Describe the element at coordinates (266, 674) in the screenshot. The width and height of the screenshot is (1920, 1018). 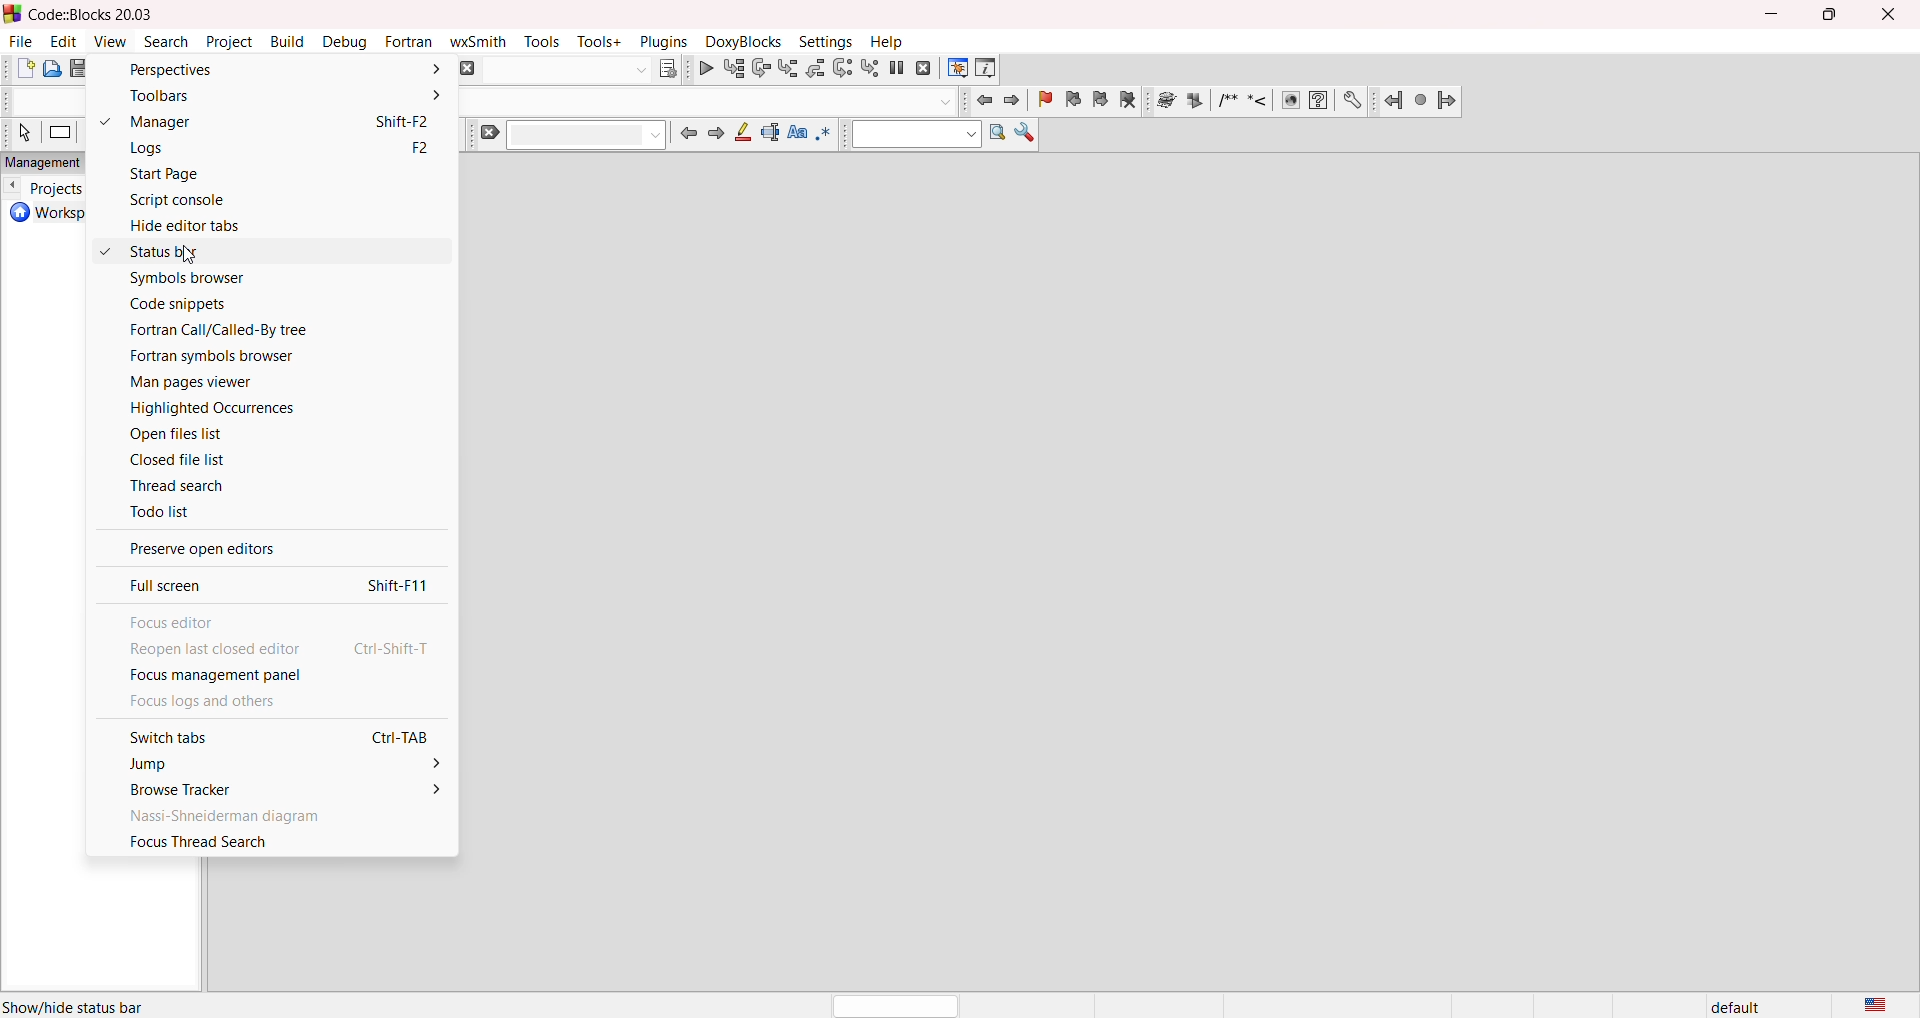
I see `focus management panel ` at that location.